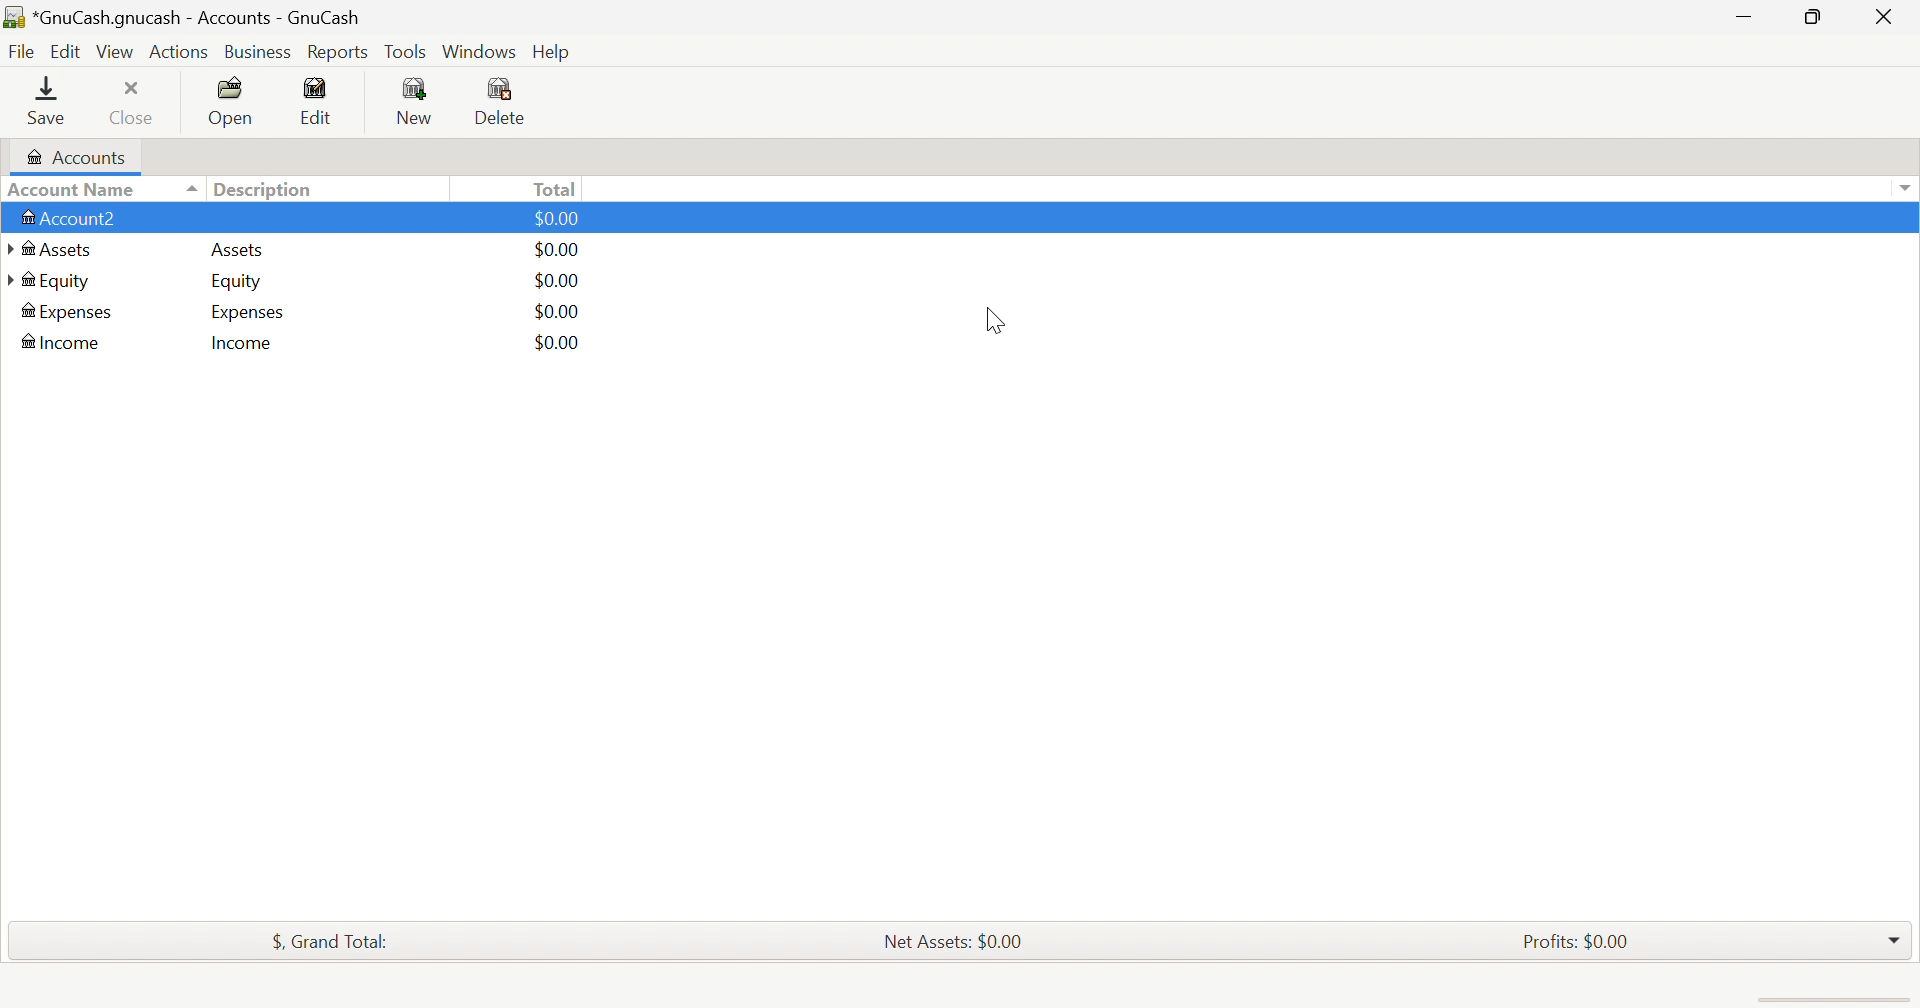 This screenshot has width=1920, height=1008. I want to click on Open, so click(230, 99).